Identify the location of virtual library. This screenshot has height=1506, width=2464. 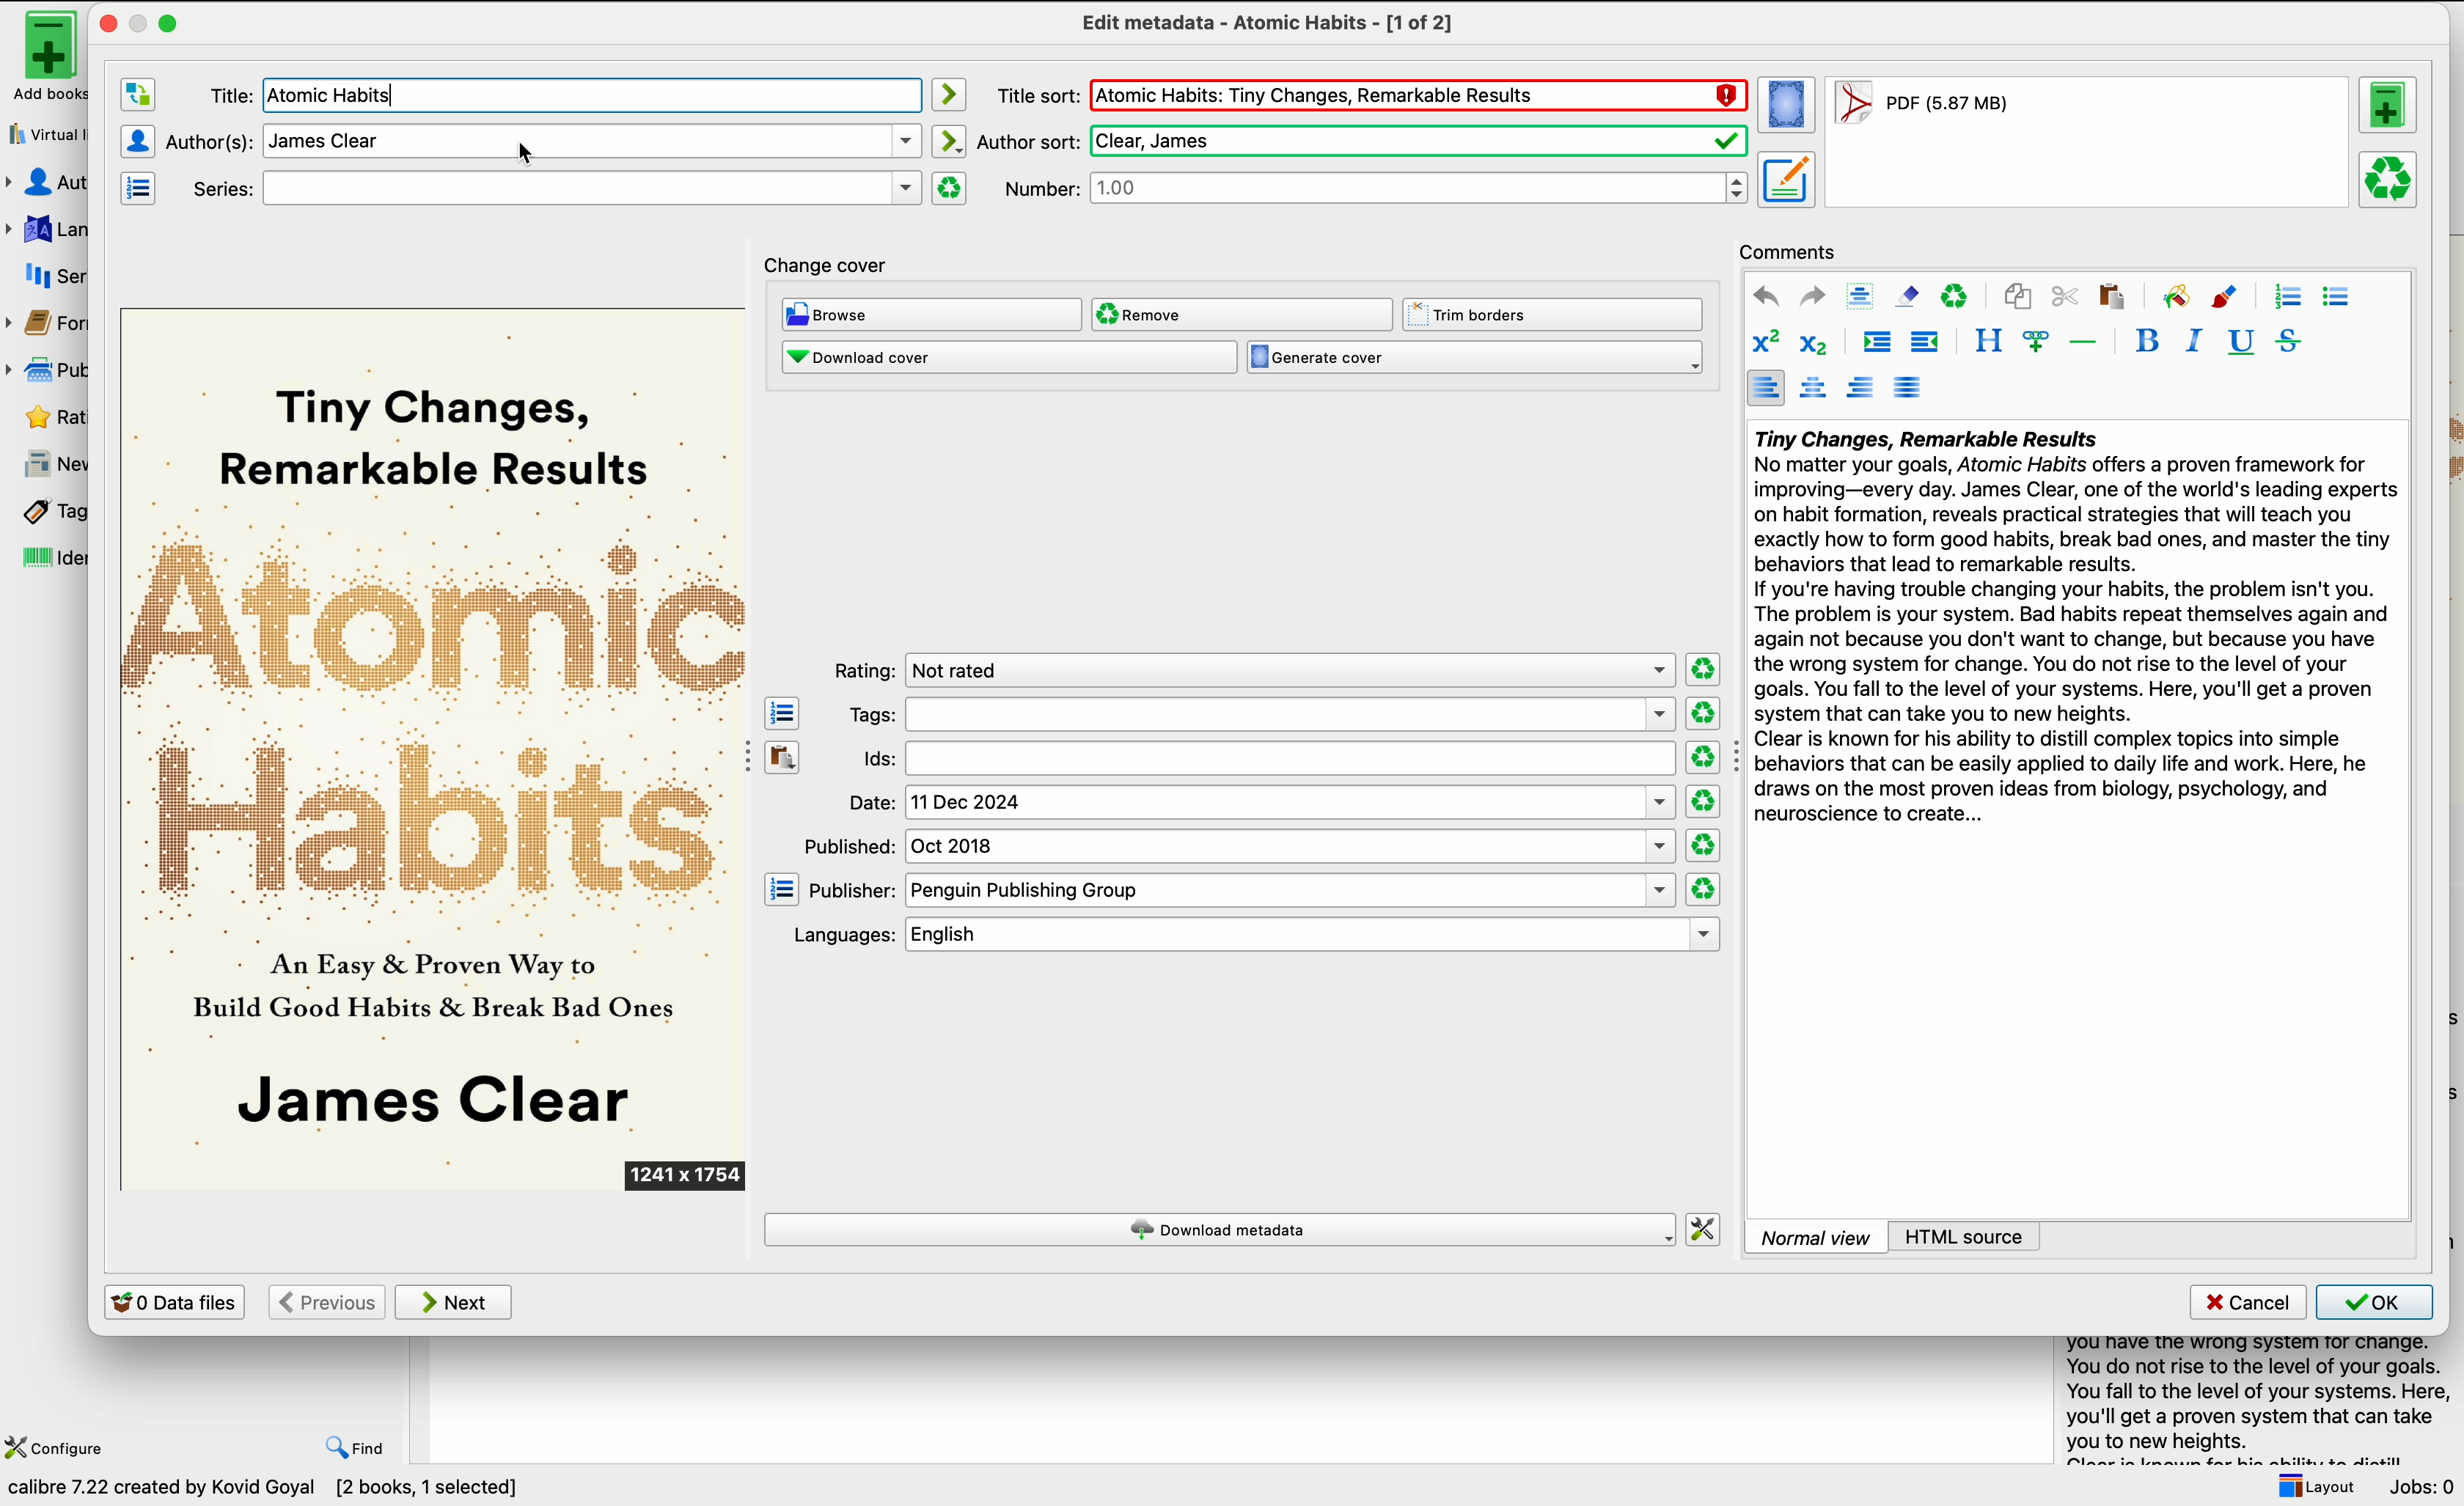
(43, 133).